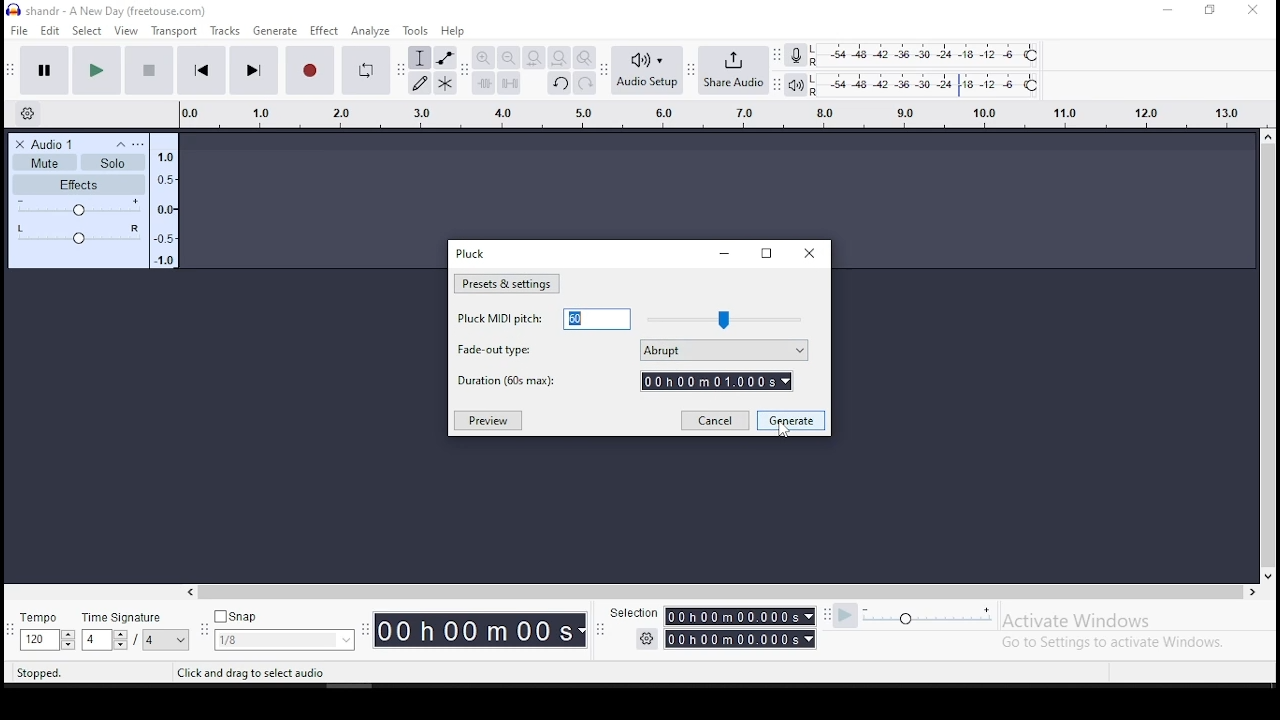 Image resolution: width=1280 pixels, height=720 pixels. Describe the element at coordinates (55, 144) in the screenshot. I see `track name` at that location.